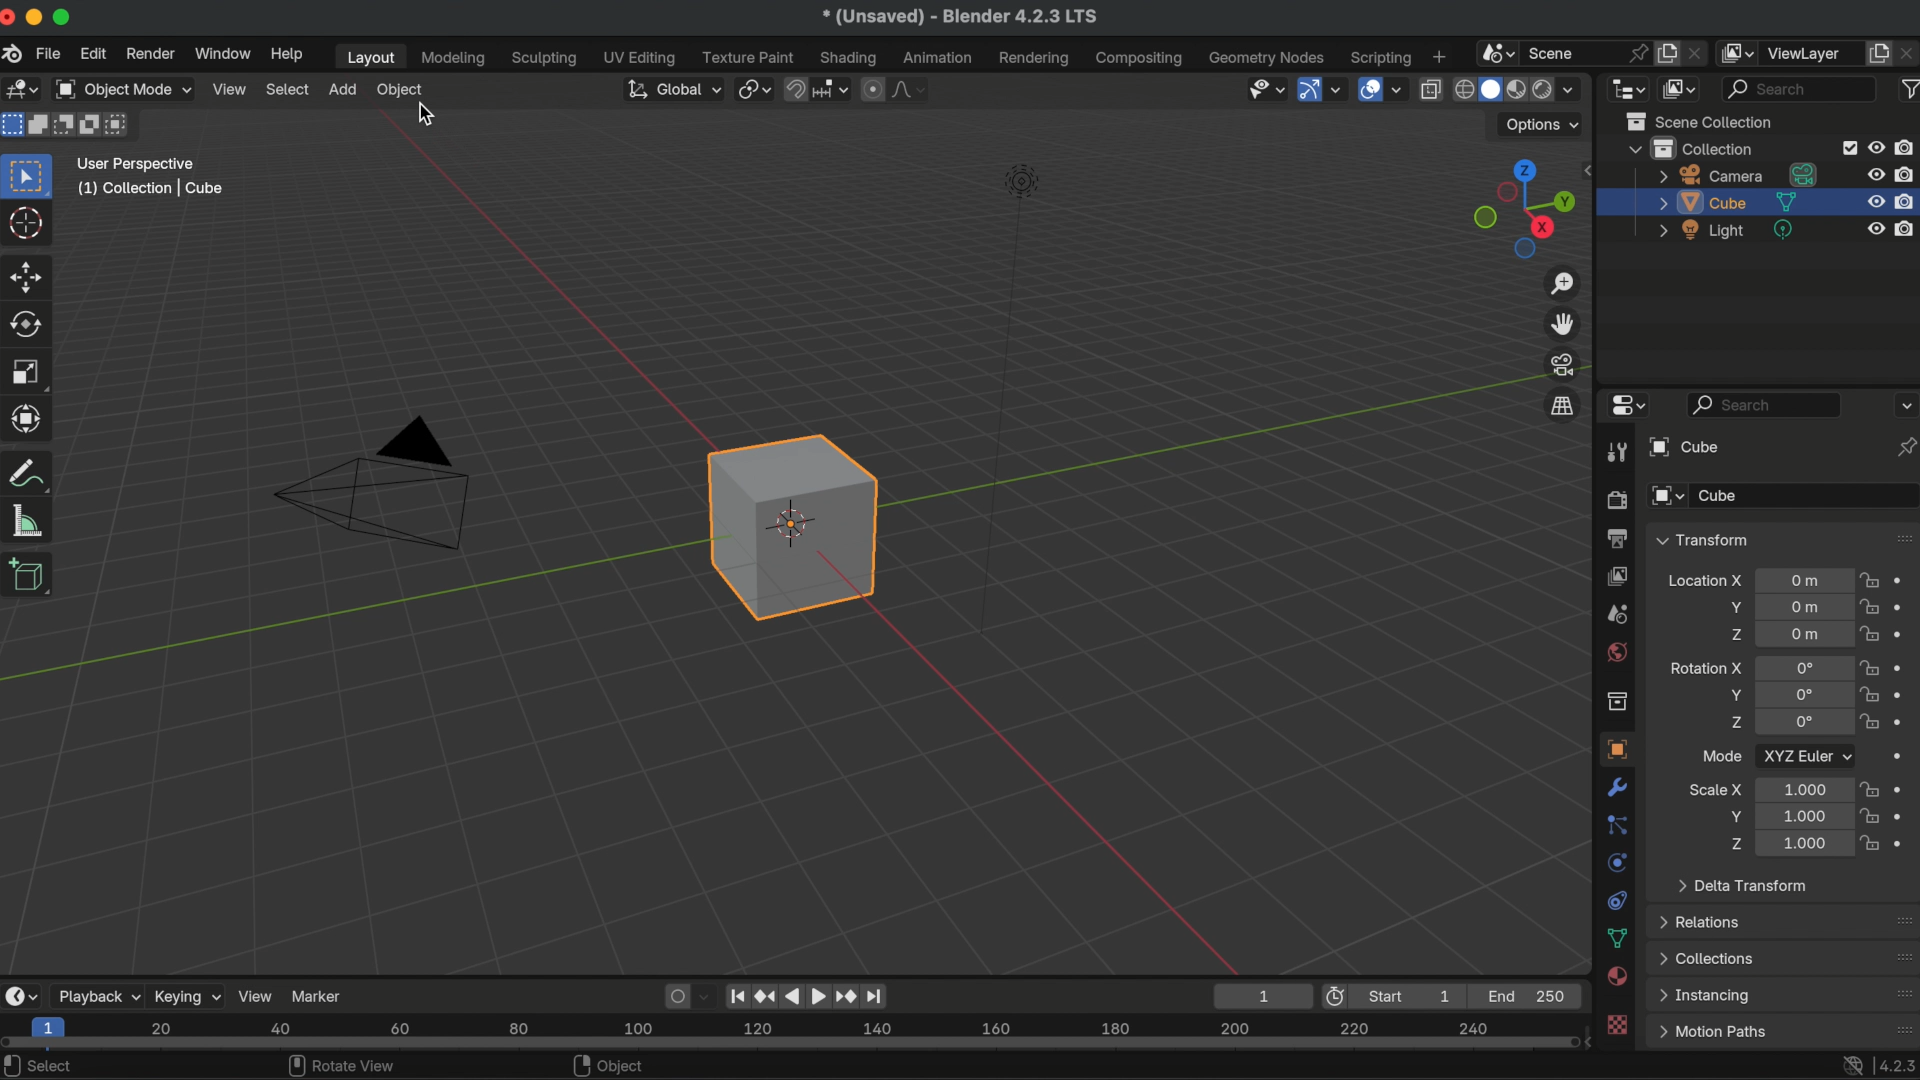 The image size is (1920, 1080). Describe the element at coordinates (1804, 724) in the screenshot. I see `euler rotation` at that location.